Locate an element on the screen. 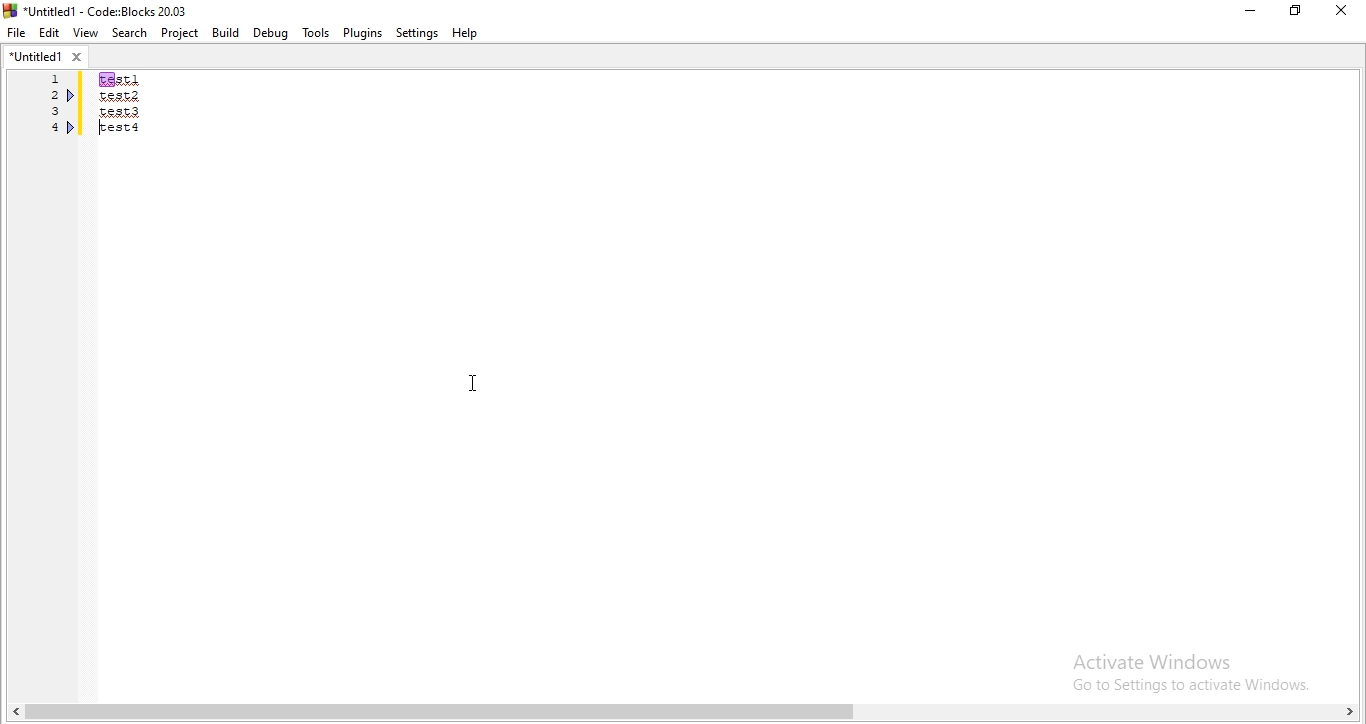  Close is located at coordinates (1342, 10).